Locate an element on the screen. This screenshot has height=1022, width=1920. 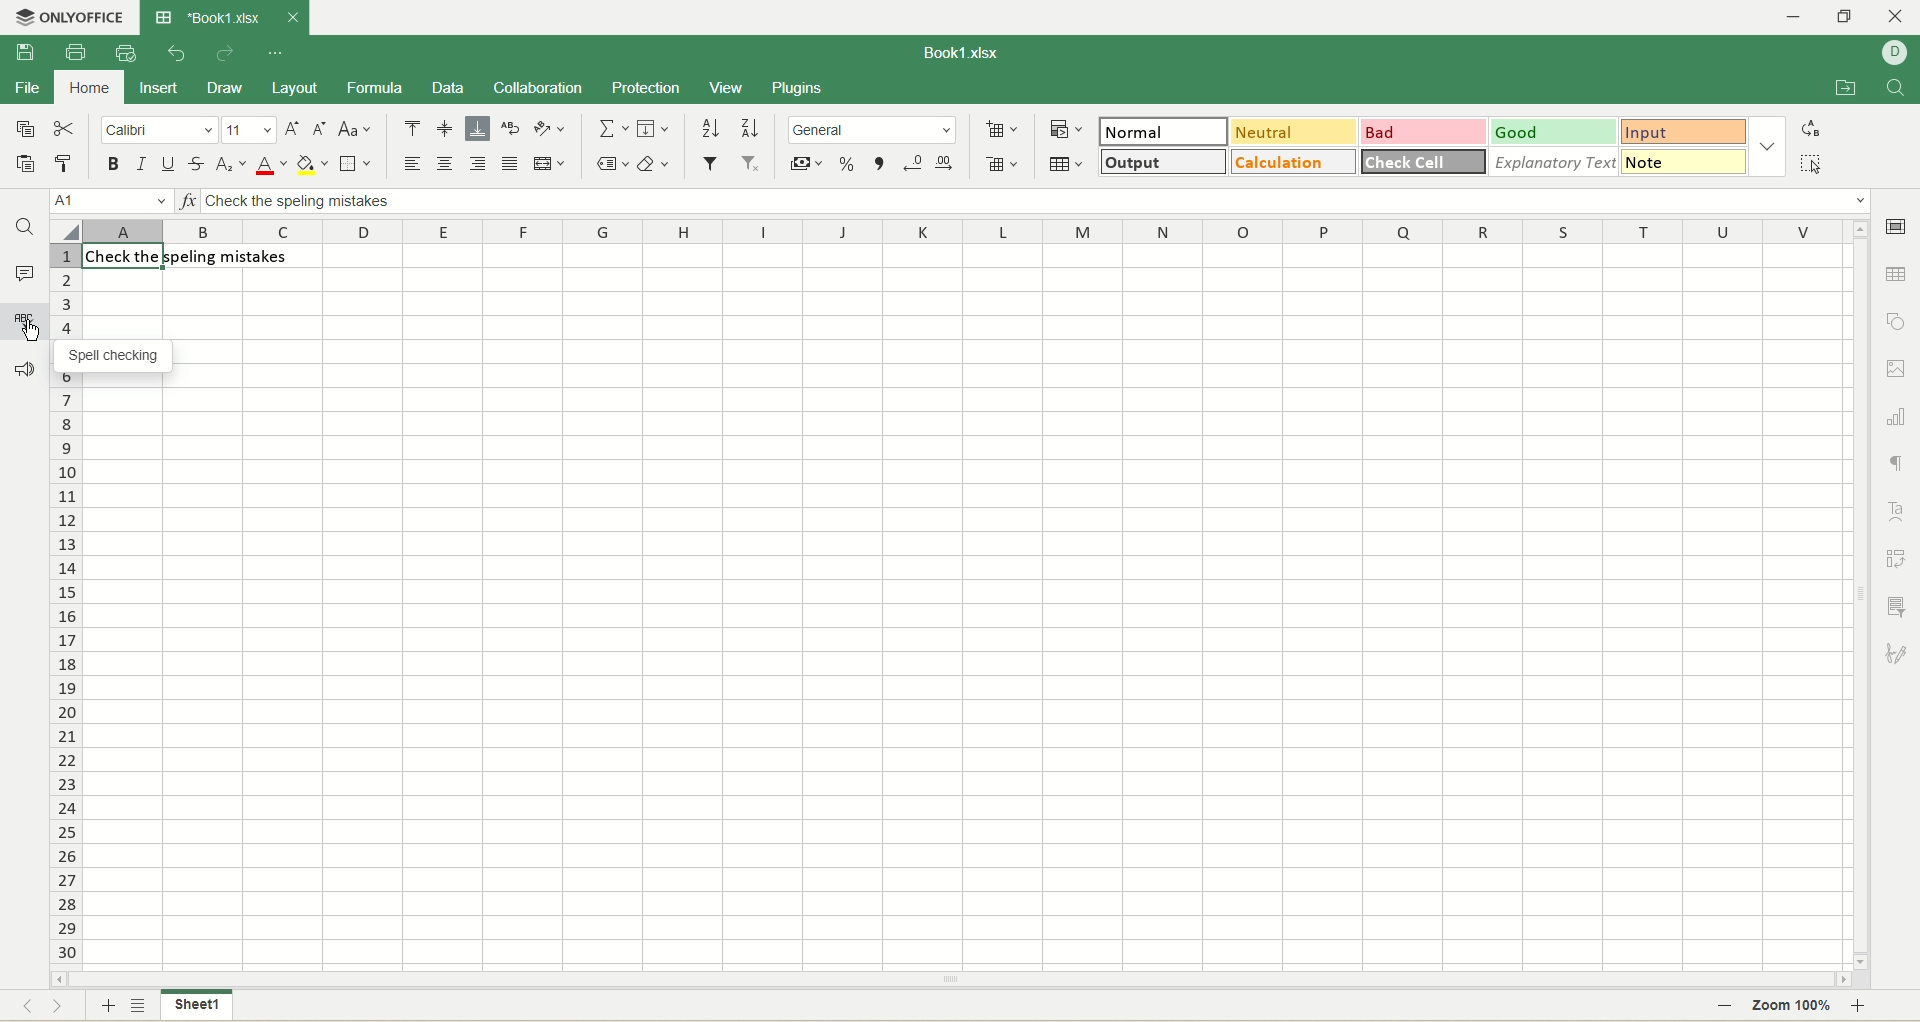
onlyoffice is located at coordinates (69, 20).